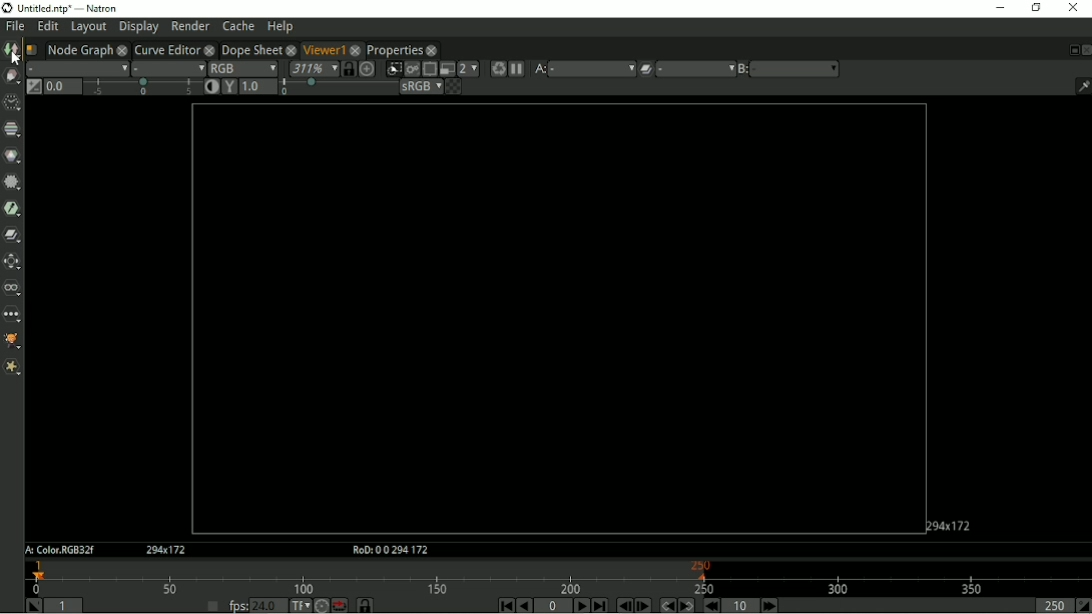 This screenshot has height=614, width=1092. Describe the element at coordinates (299, 605) in the screenshot. I see `Set time display format` at that location.